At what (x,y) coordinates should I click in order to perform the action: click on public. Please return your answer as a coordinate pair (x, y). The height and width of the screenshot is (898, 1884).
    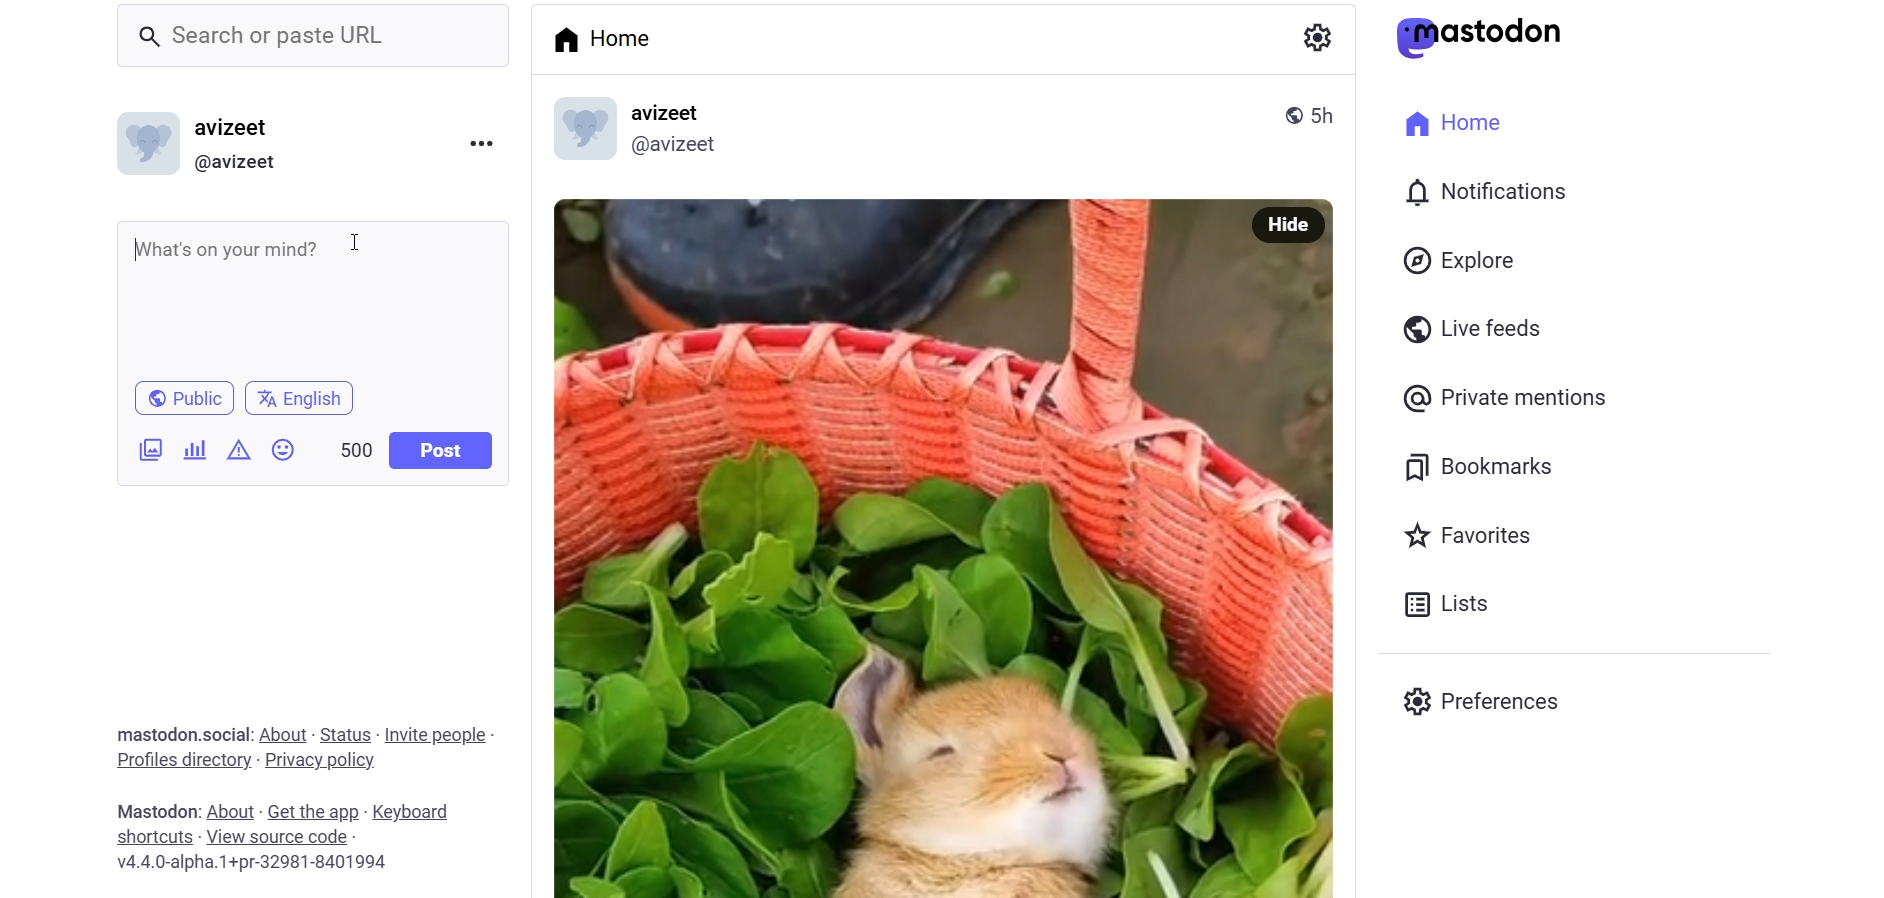
    Looking at the image, I should click on (1287, 112).